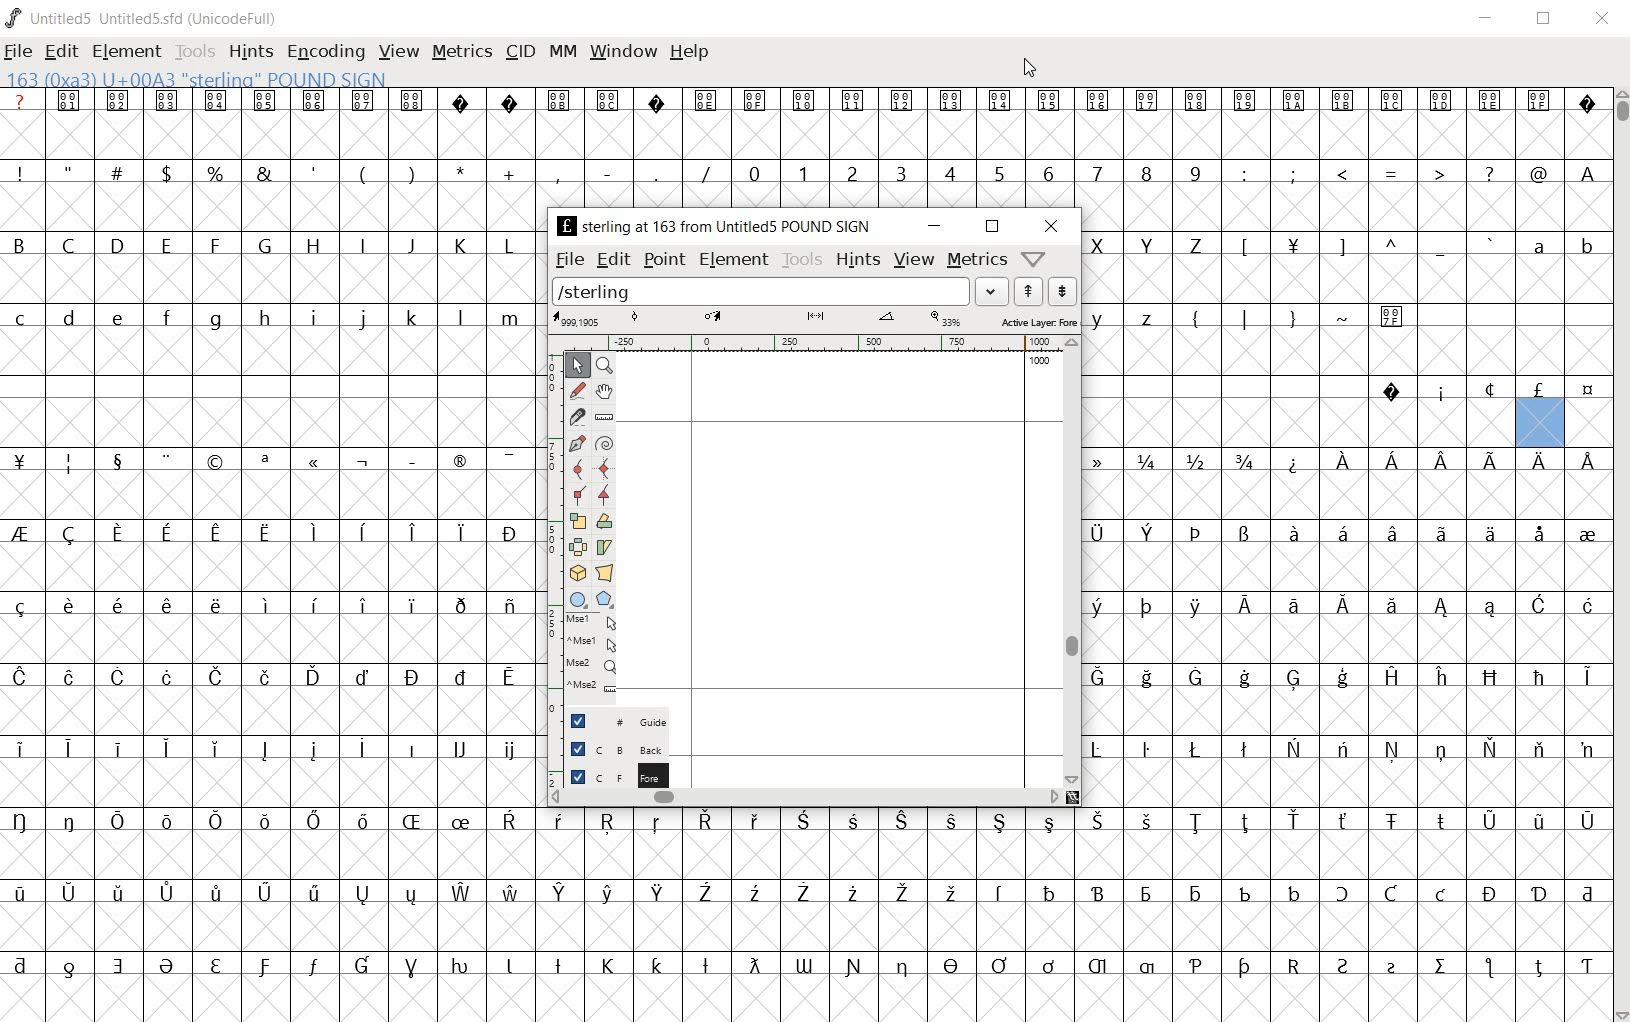  Describe the element at coordinates (25, 534) in the screenshot. I see `Symbol` at that location.